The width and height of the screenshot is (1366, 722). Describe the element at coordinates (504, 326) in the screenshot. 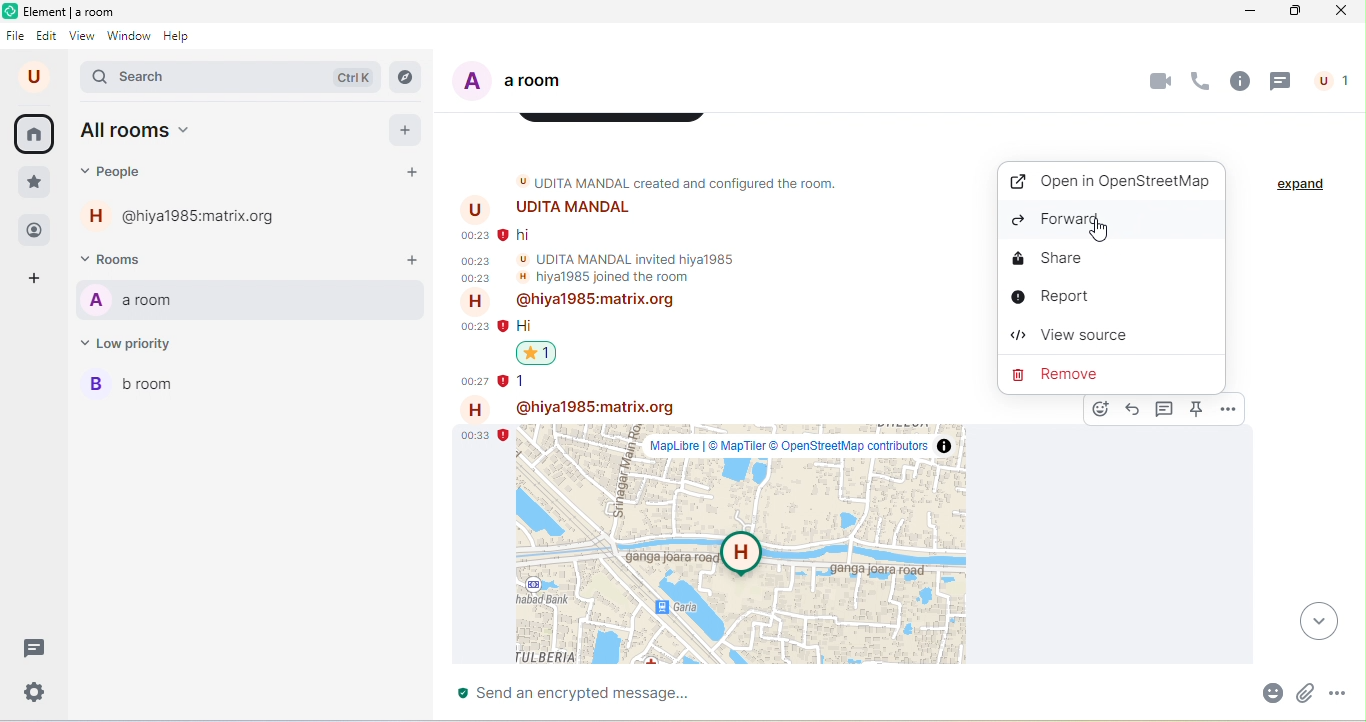

I see `error message` at that location.